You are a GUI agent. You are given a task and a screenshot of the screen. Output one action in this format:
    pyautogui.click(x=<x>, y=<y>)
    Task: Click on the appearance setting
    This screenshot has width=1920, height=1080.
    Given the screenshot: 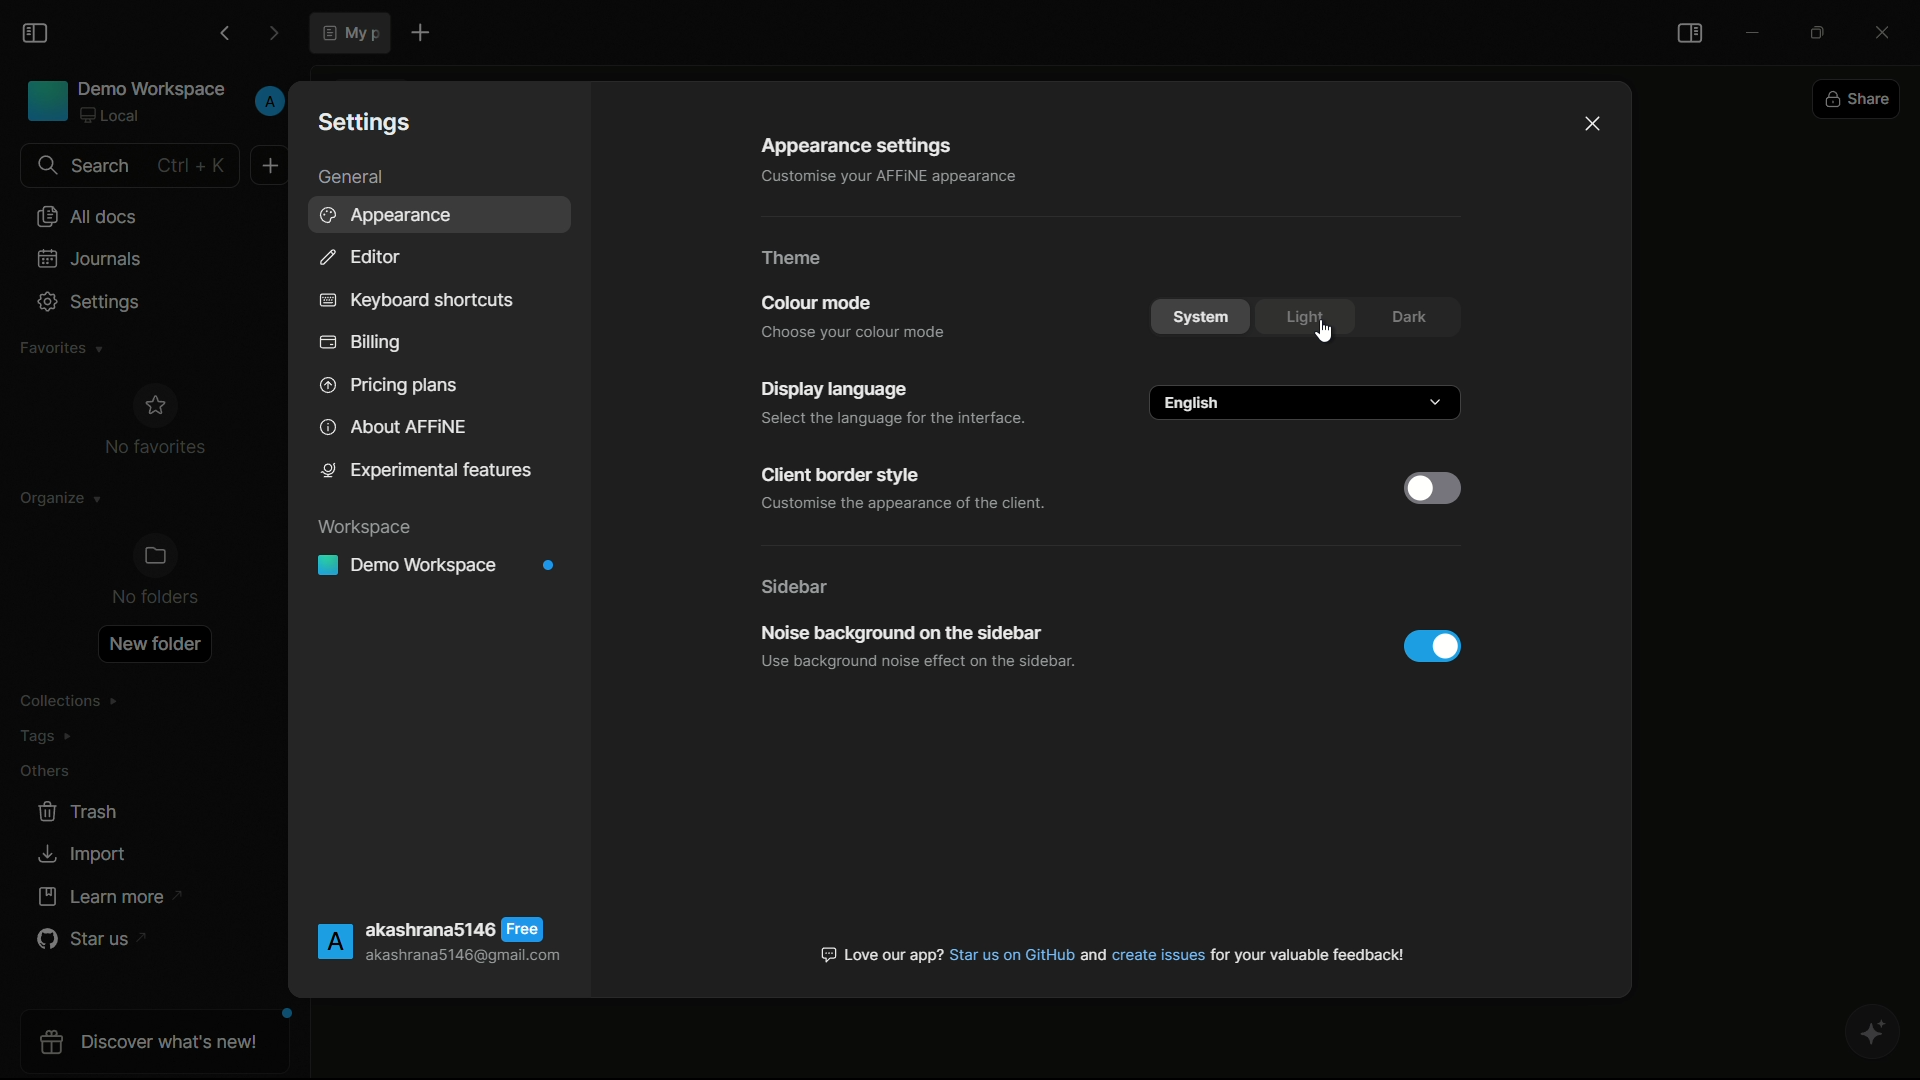 What is the action you would take?
    pyautogui.click(x=854, y=147)
    